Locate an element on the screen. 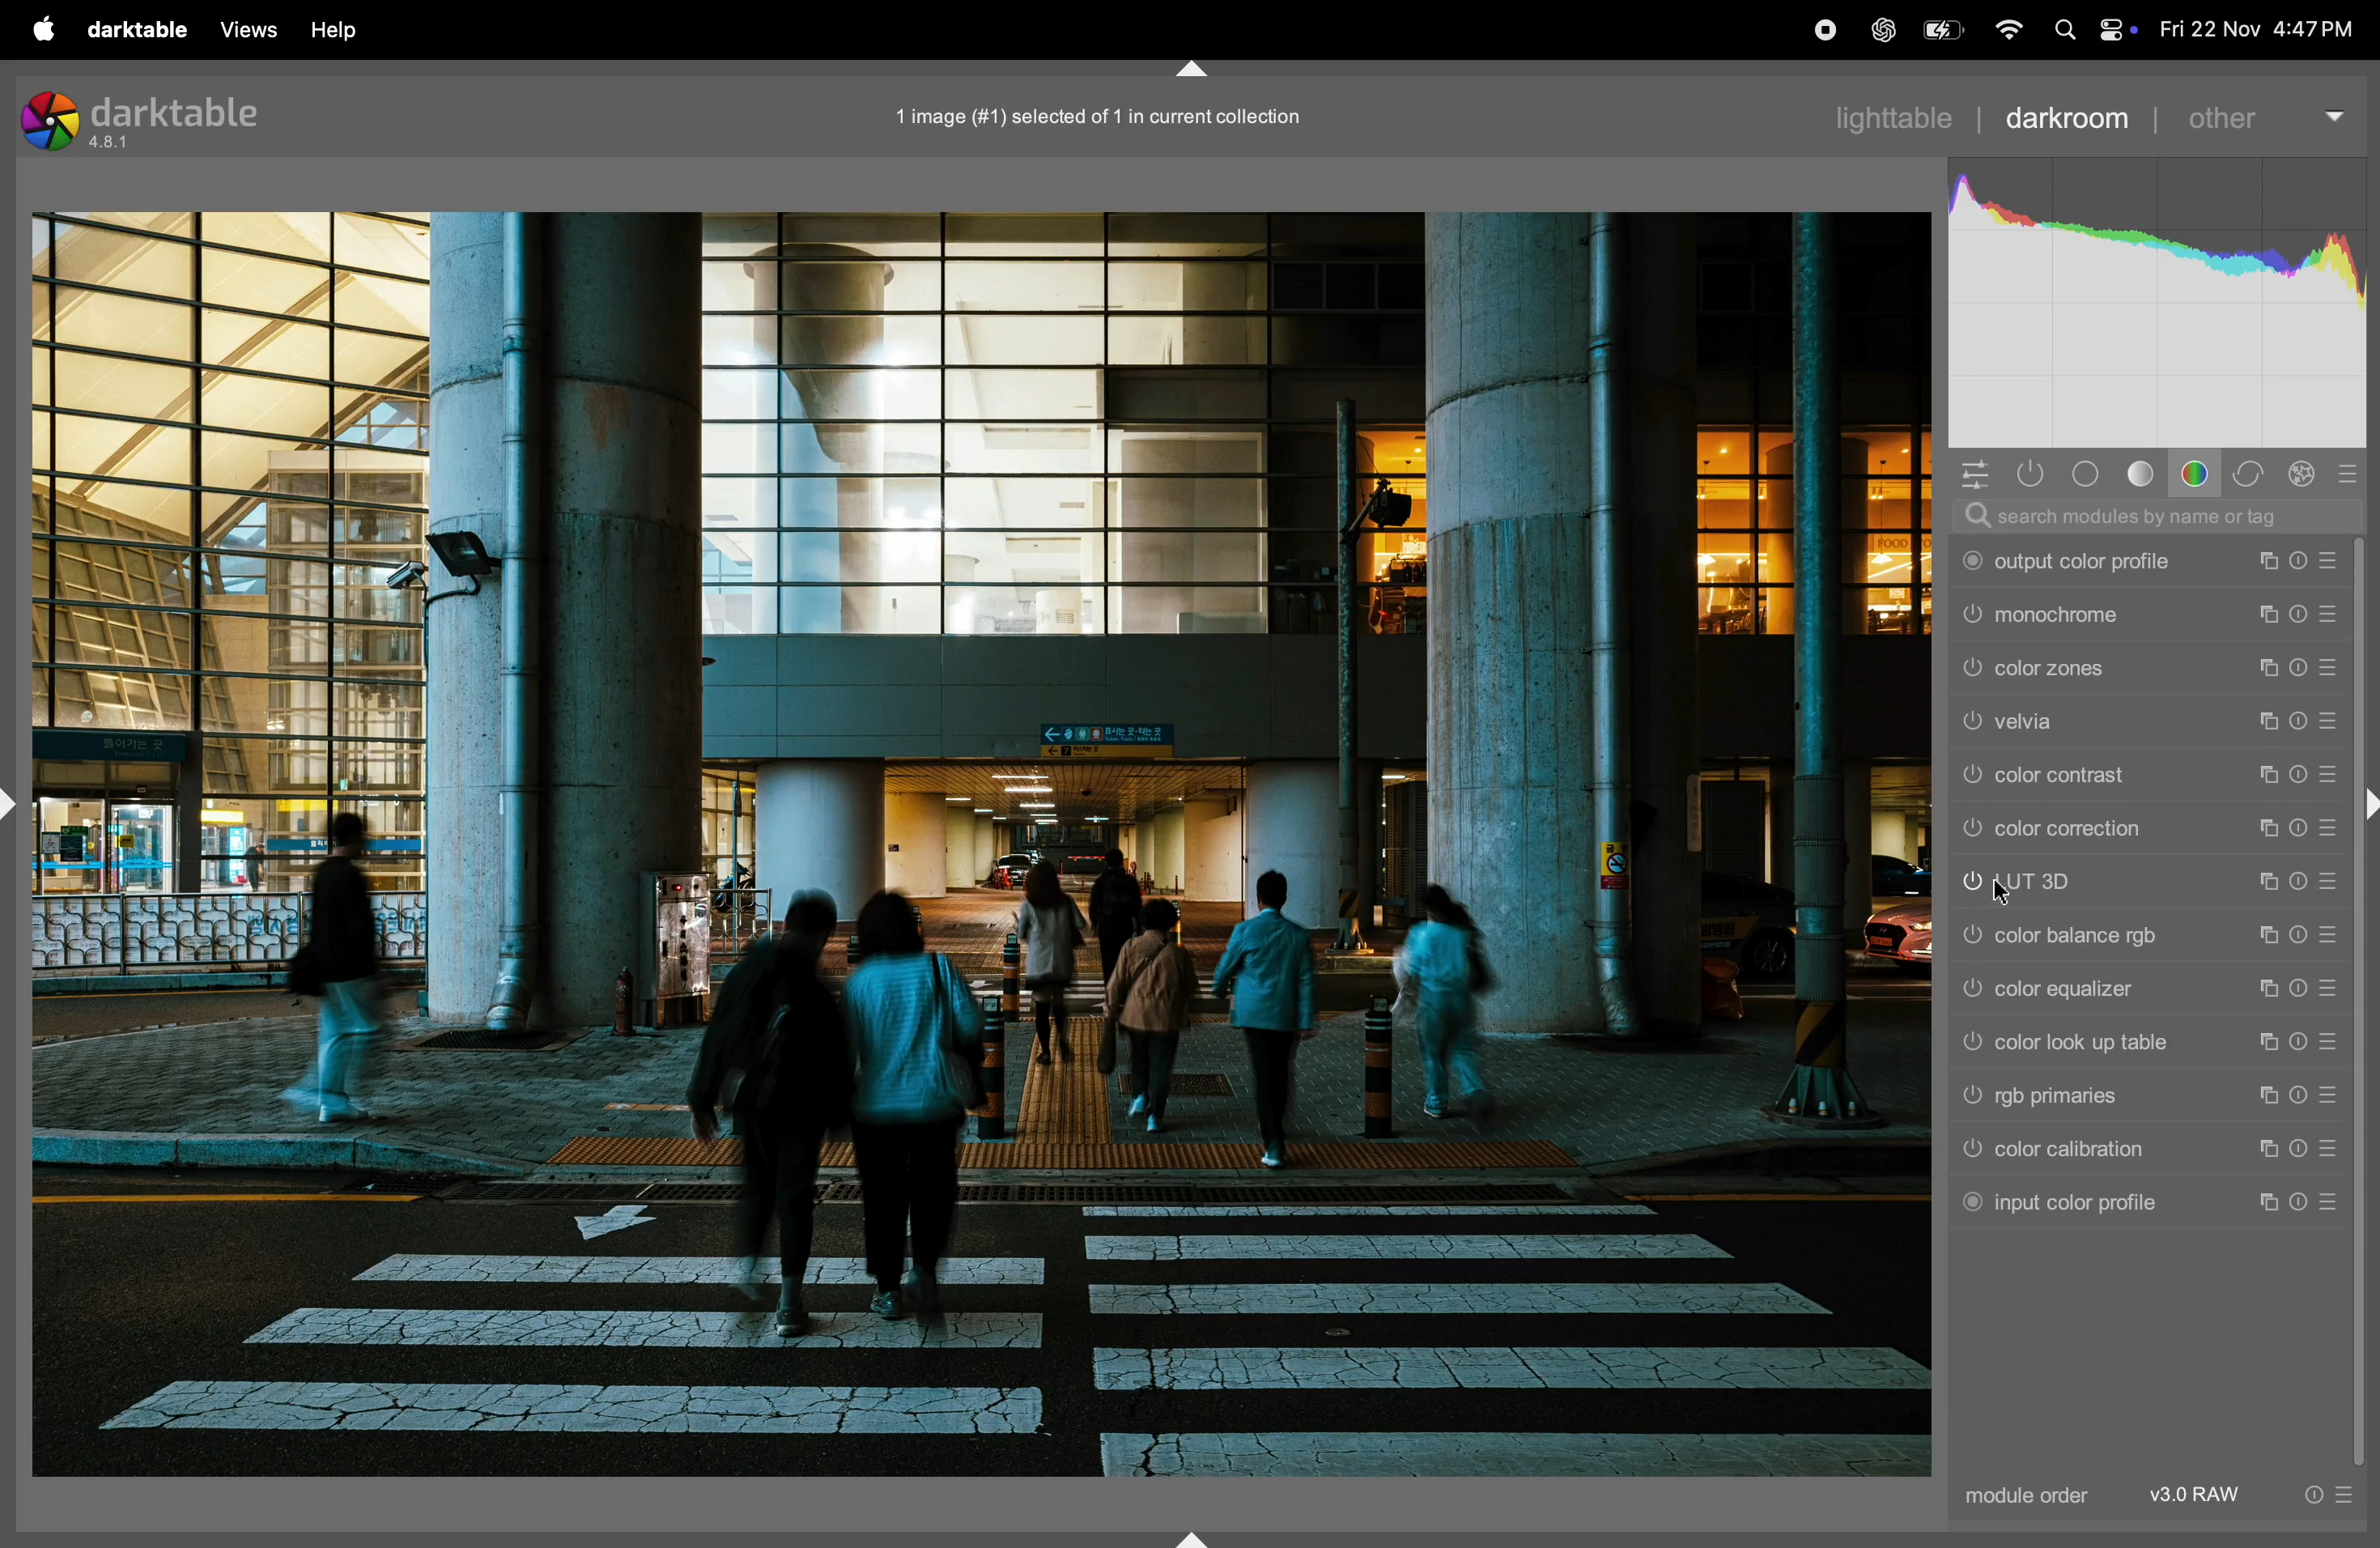 The height and width of the screenshot is (1548, 2380). multiple intance actions is located at coordinates (2266, 989).